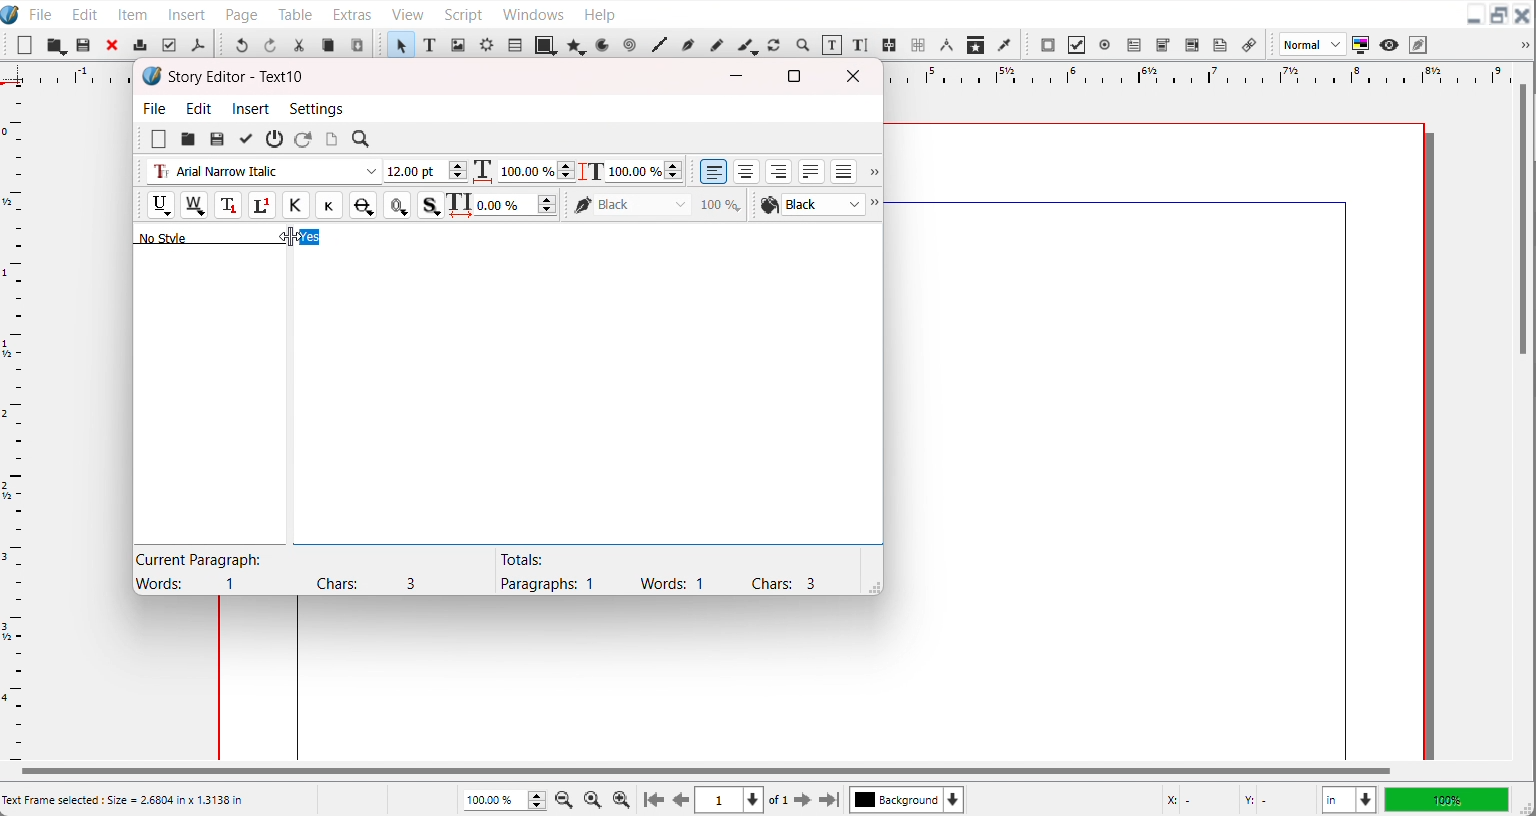 Image resolution: width=1536 pixels, height=816 pixels. I want to click on Text Height Adjuster, so click(644, 171).